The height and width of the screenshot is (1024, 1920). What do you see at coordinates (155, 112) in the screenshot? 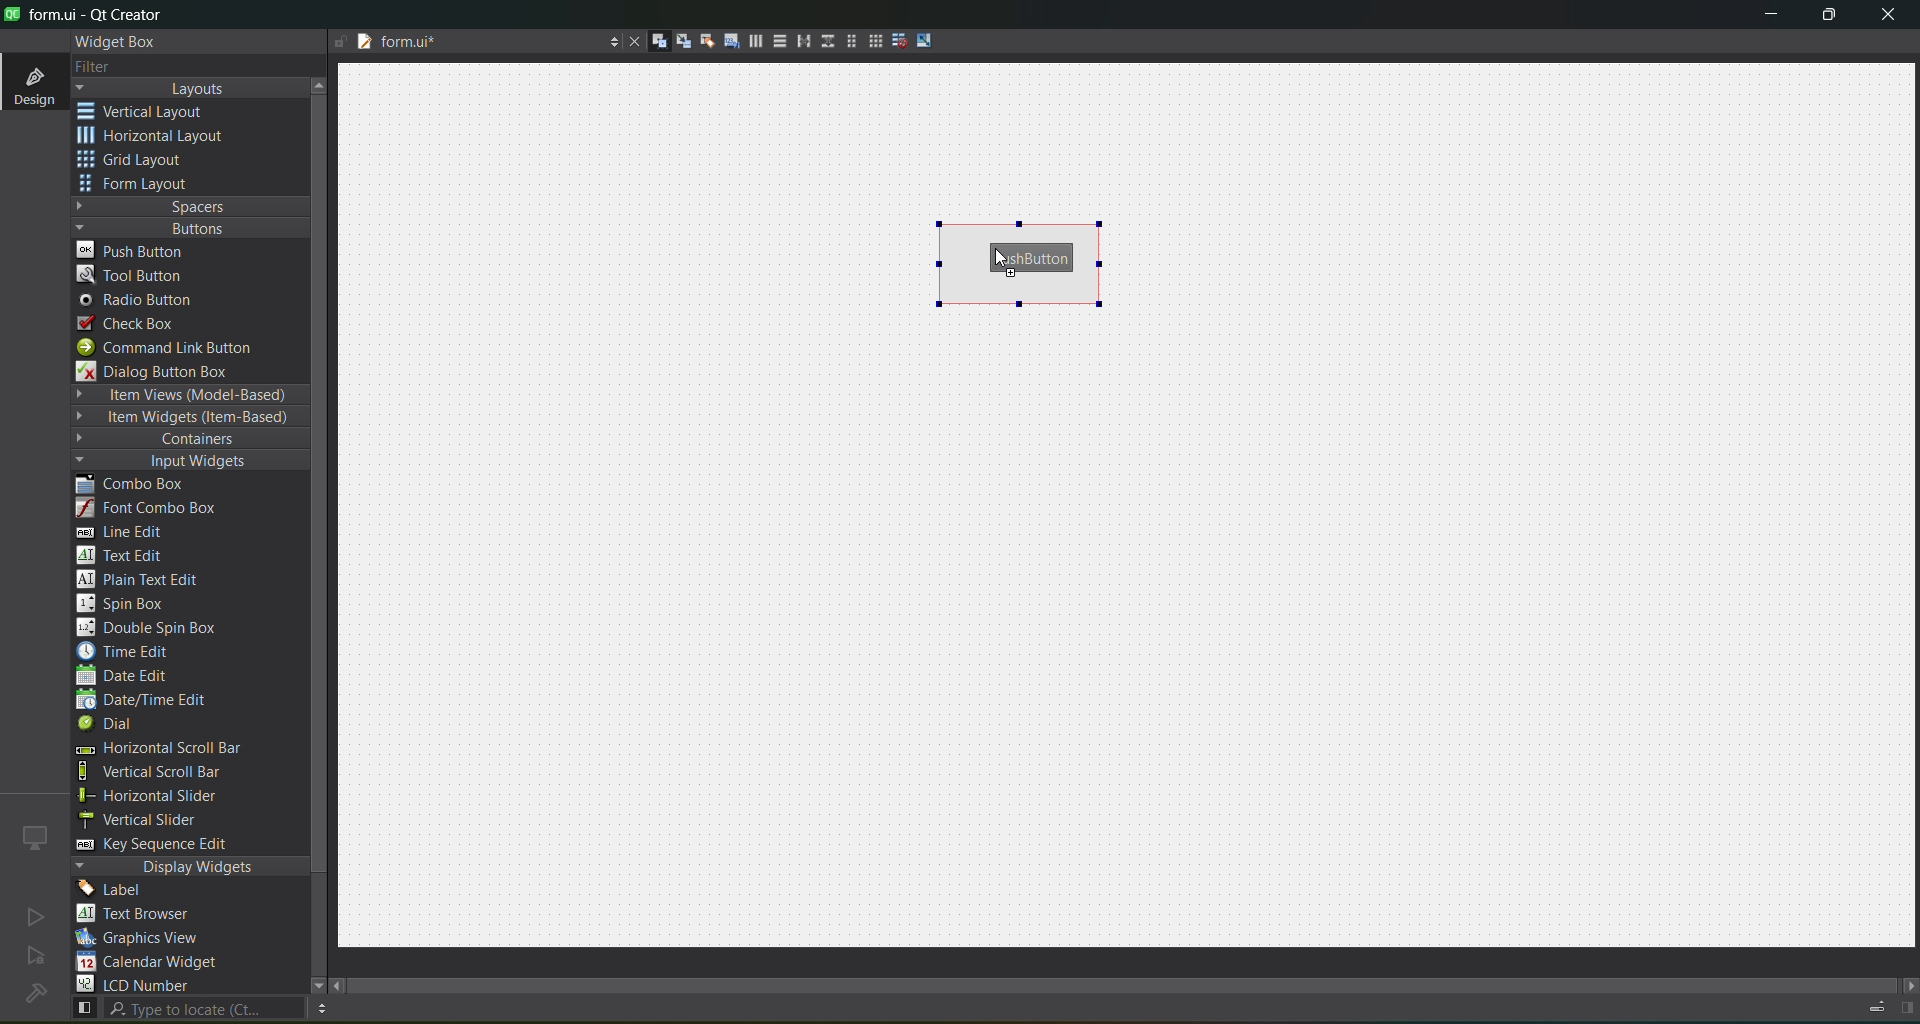
I see `vertical` at bounding box center [155, 112].